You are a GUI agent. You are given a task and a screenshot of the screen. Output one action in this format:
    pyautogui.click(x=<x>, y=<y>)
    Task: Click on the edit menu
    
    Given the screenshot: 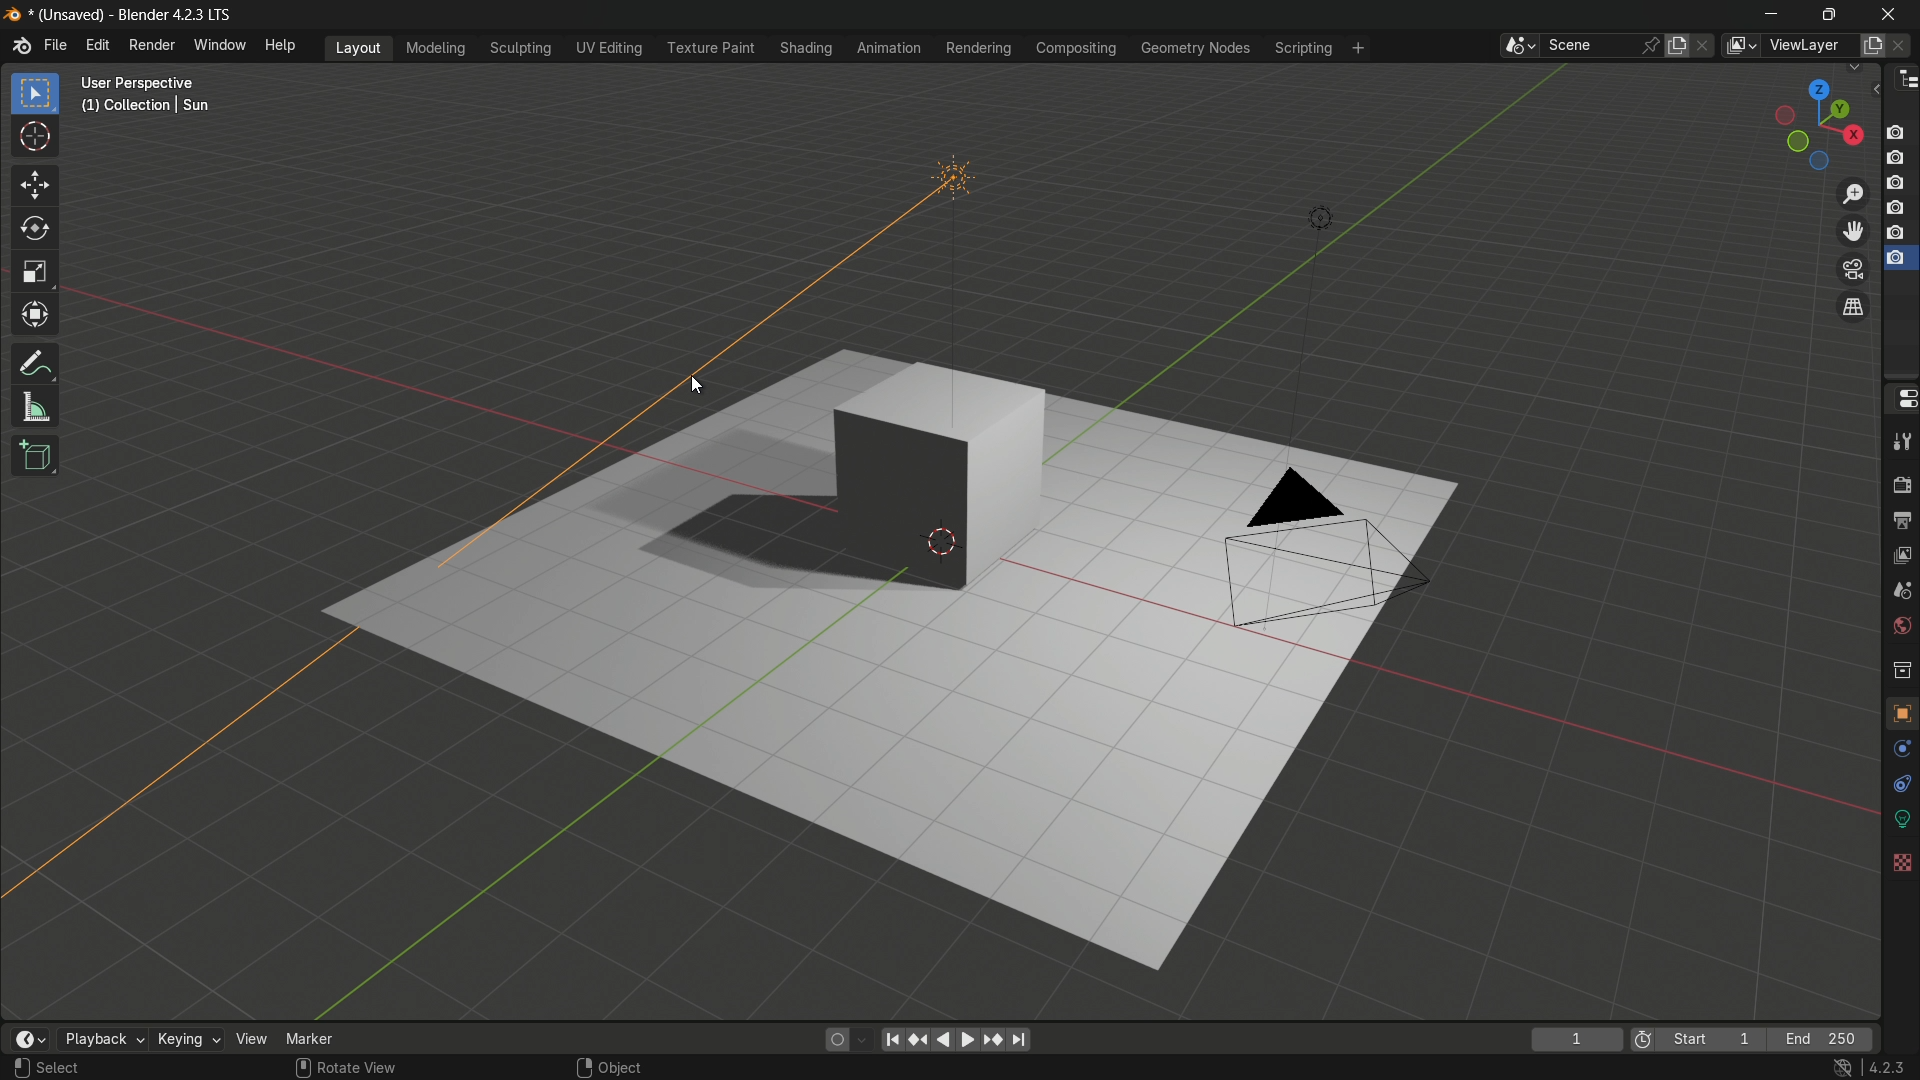 What is the action you would take?
    pyautogui.click(x=97, y=44)
    